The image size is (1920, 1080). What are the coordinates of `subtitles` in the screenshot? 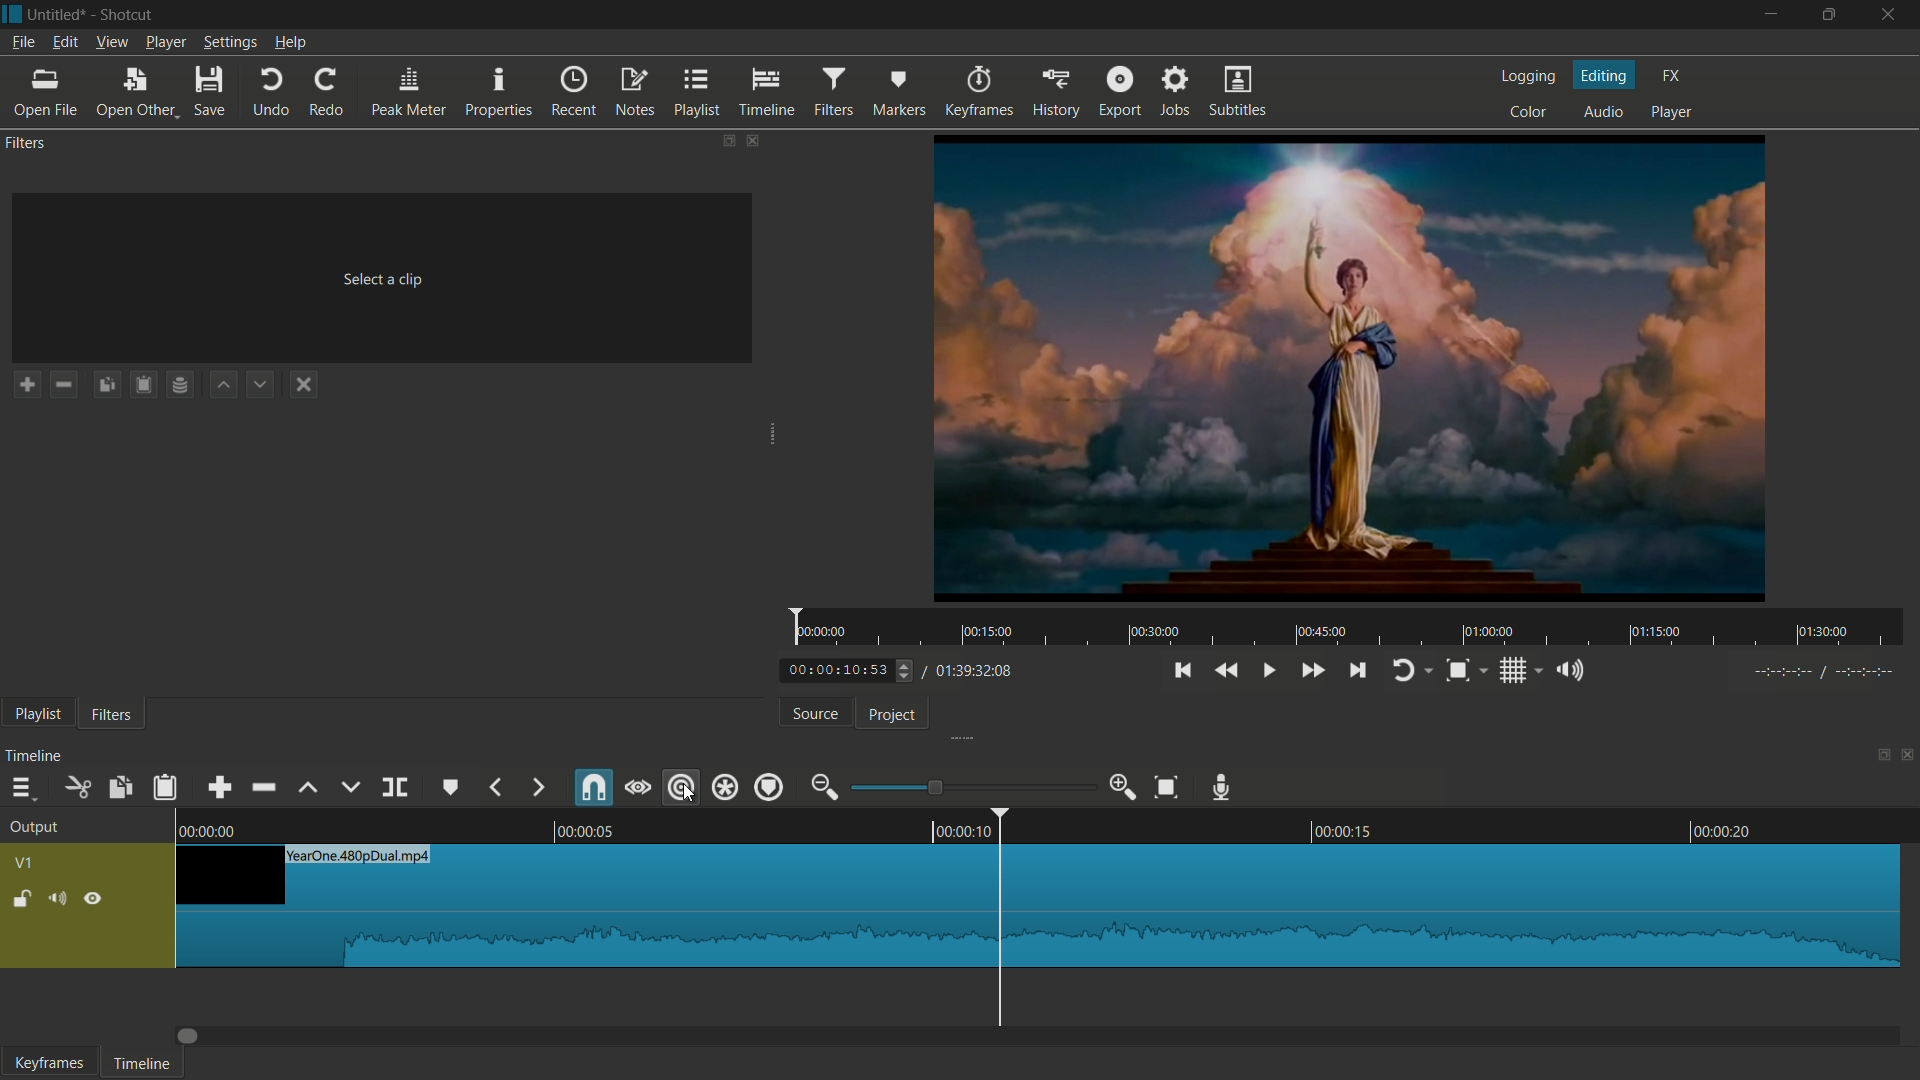 It's located at (1236, 90).